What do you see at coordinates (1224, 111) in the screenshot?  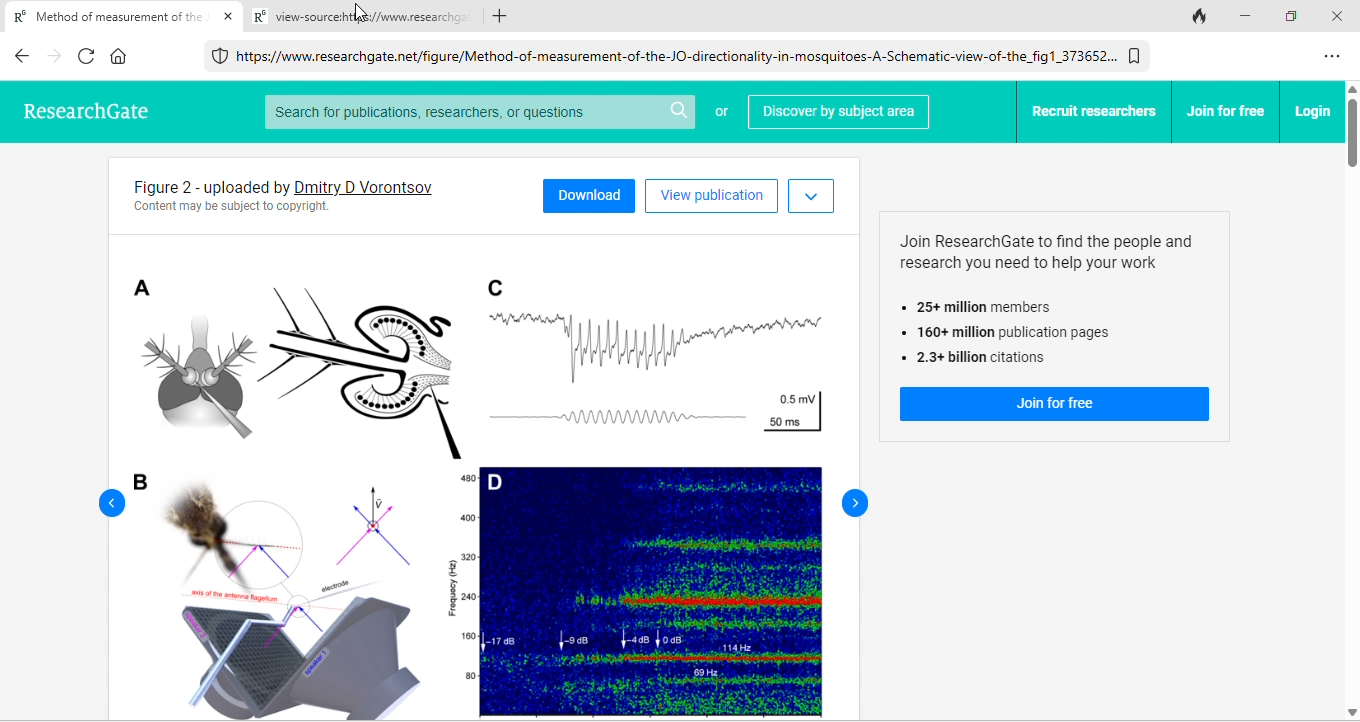 I see `join for free` at bounding box center [1224, 111].